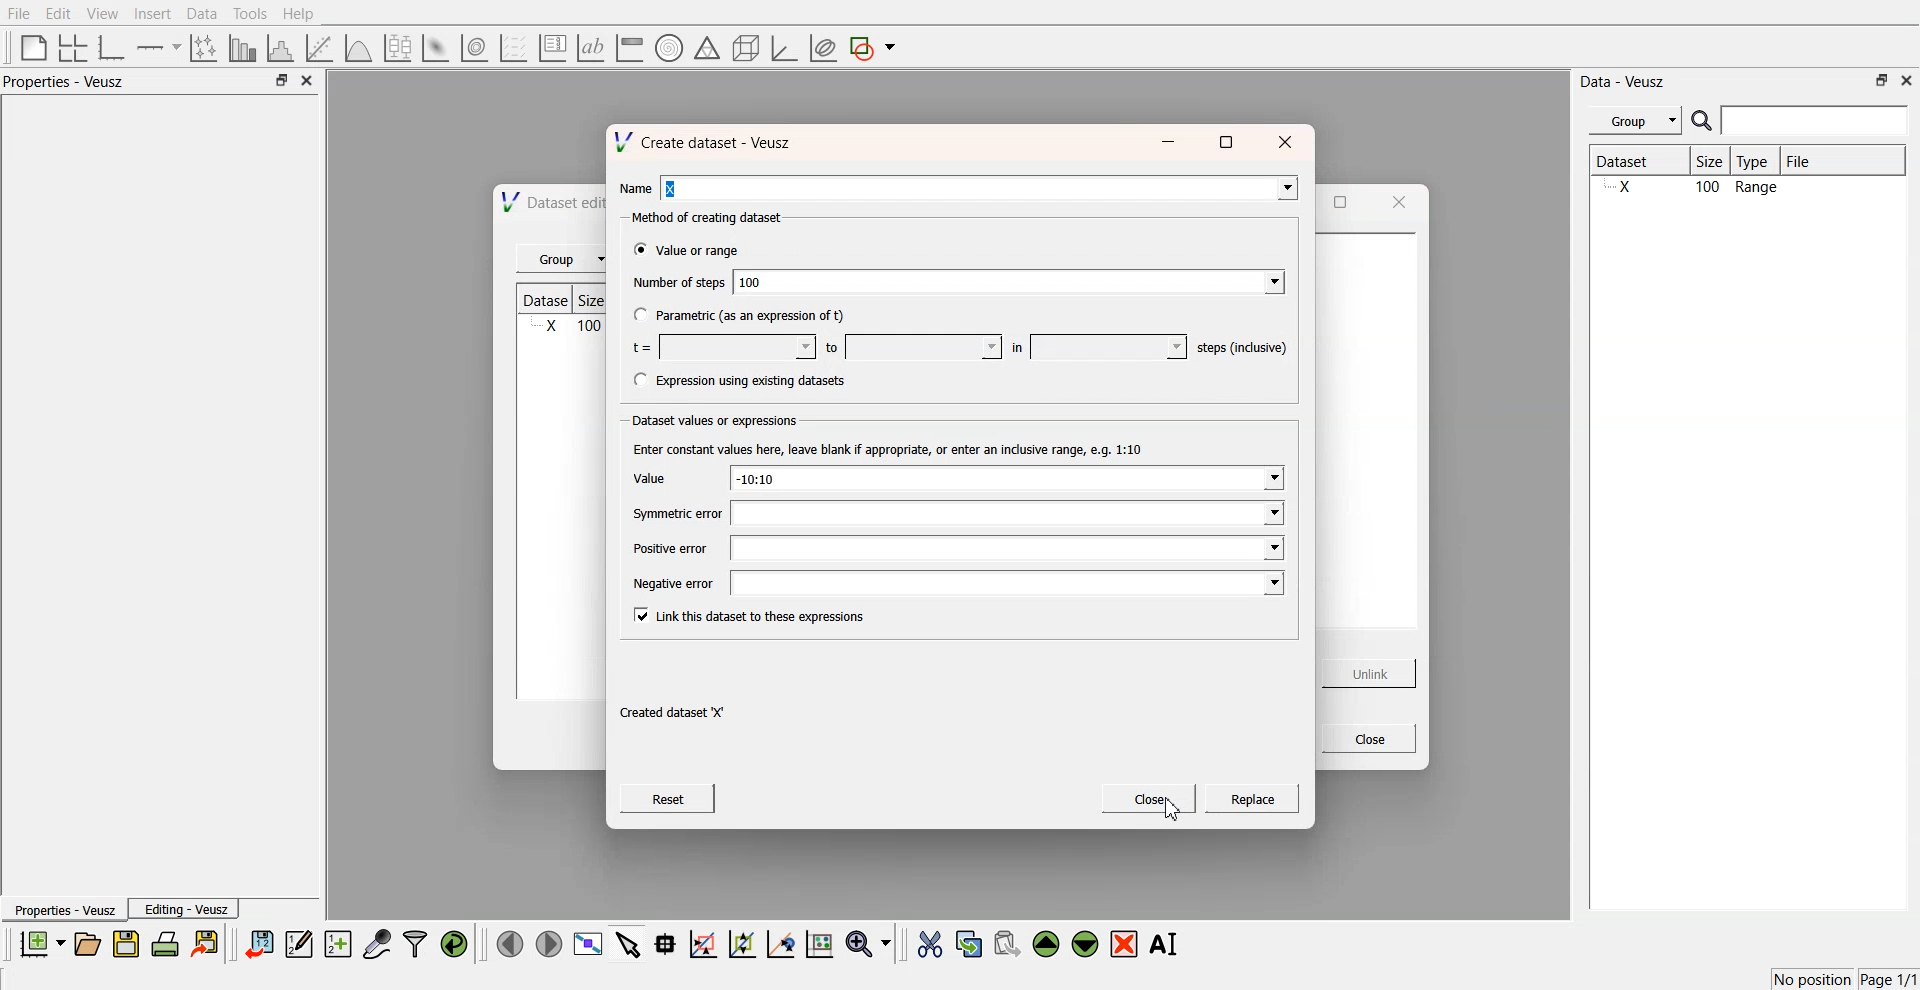 The width and height of the screenshot is (1920, 990). I want to click on Data, so click(201, 14).